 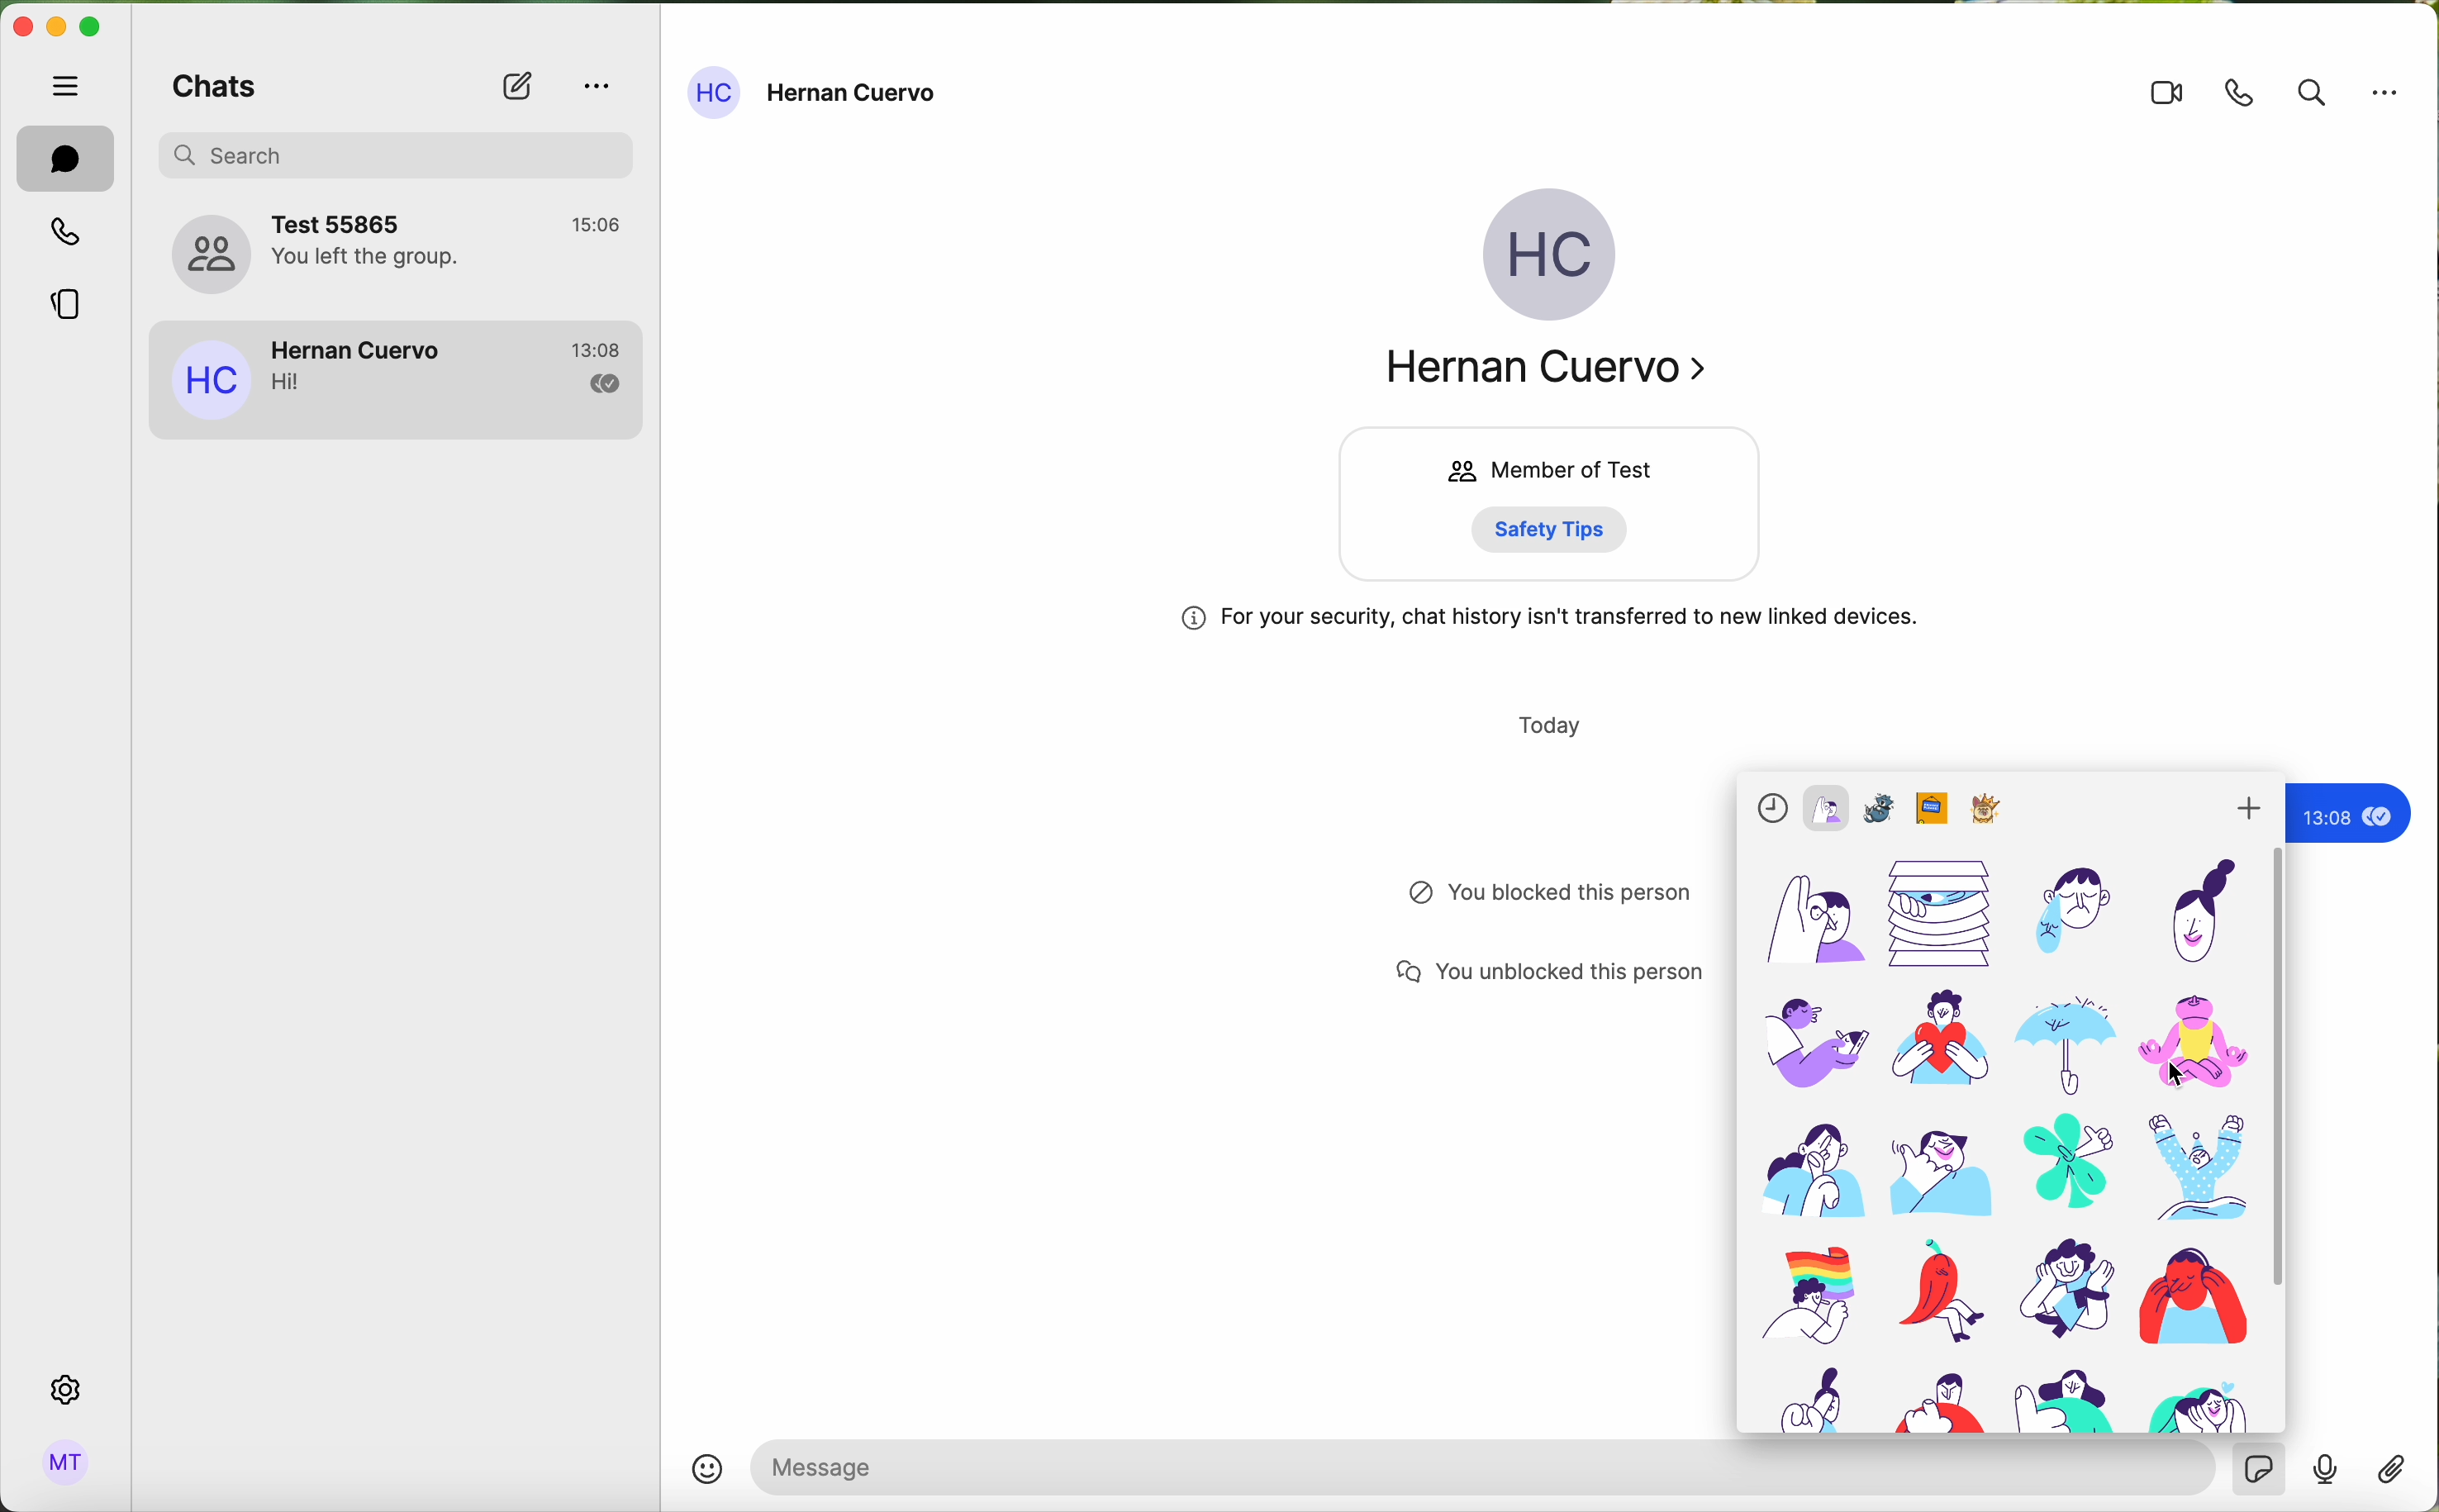 What do you see at coordinates (596, 83) in the screenshot?
I see `options` at bounding box center [596, 83].